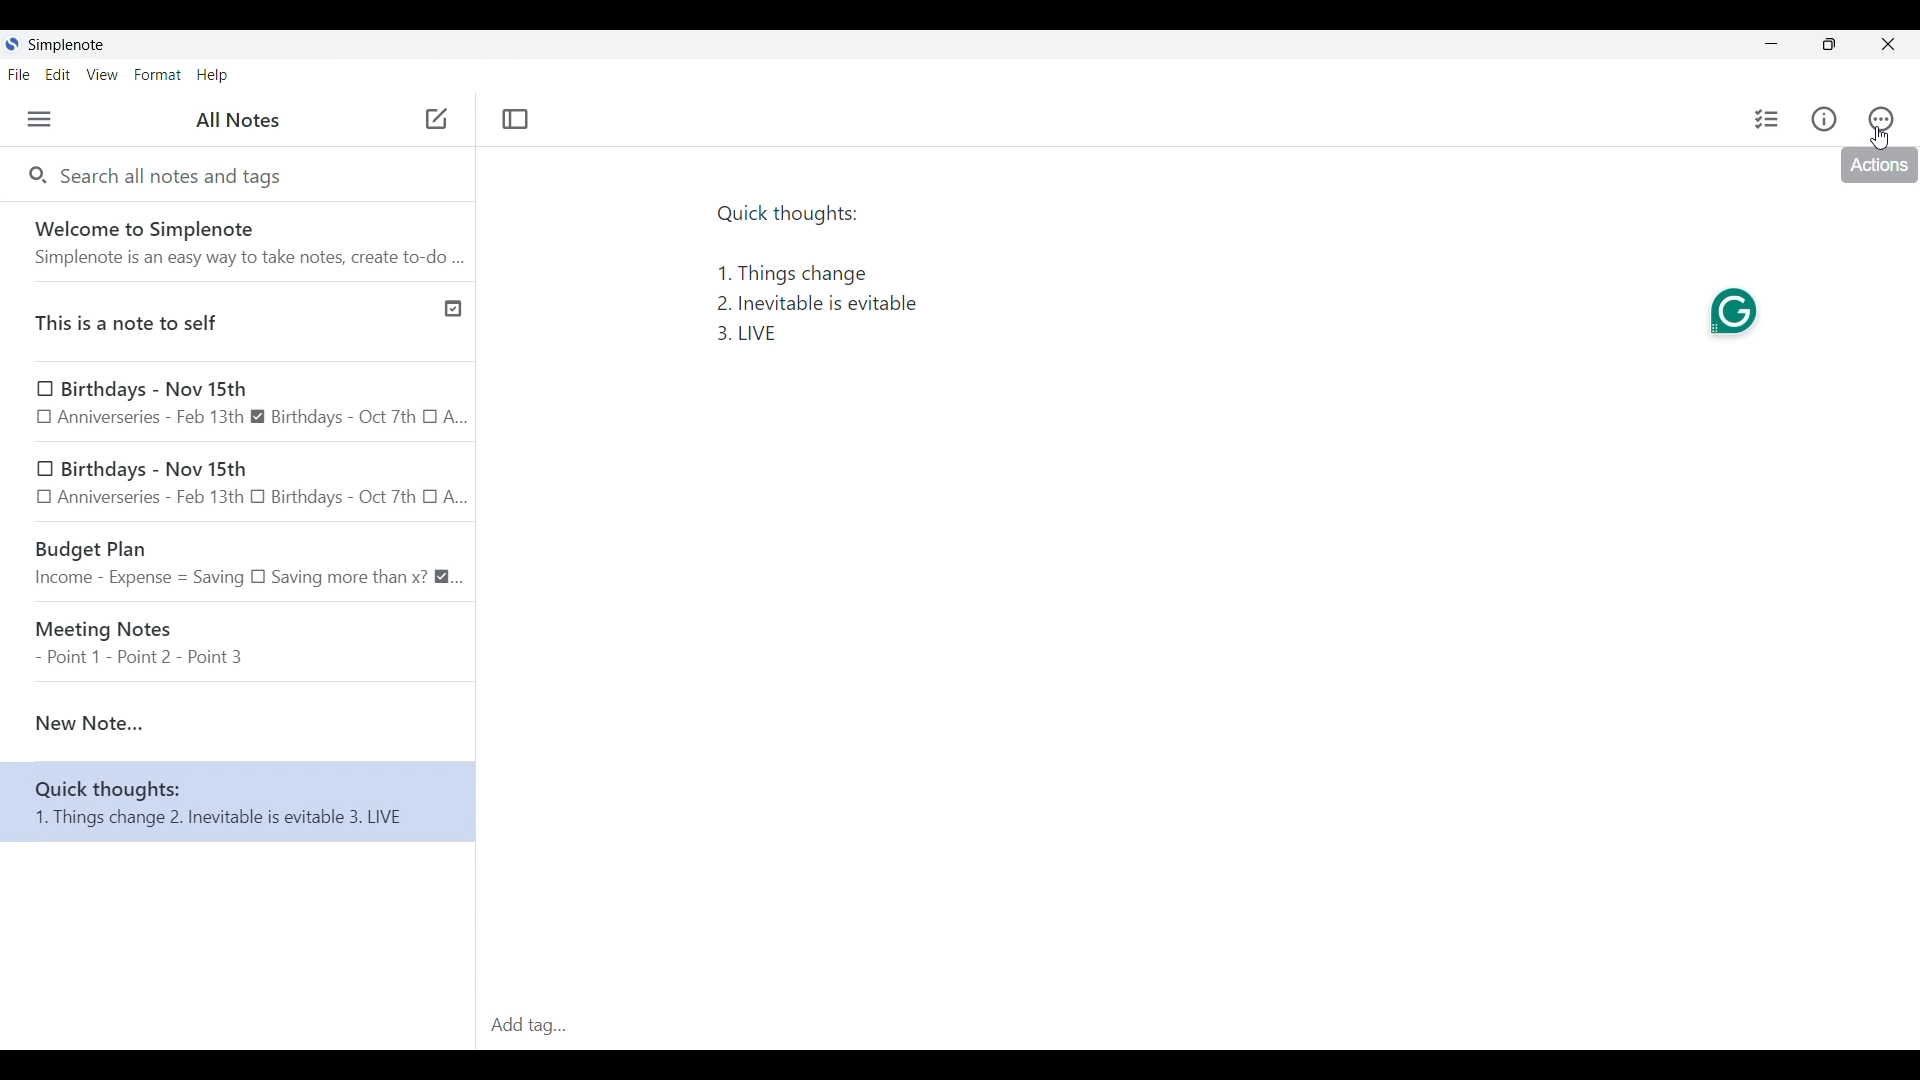 The width and height of the screenshot is (1920, 1080). Describe the element at coordinates (237, 119) in the screenshot. I see `Title of left panel` at that location.